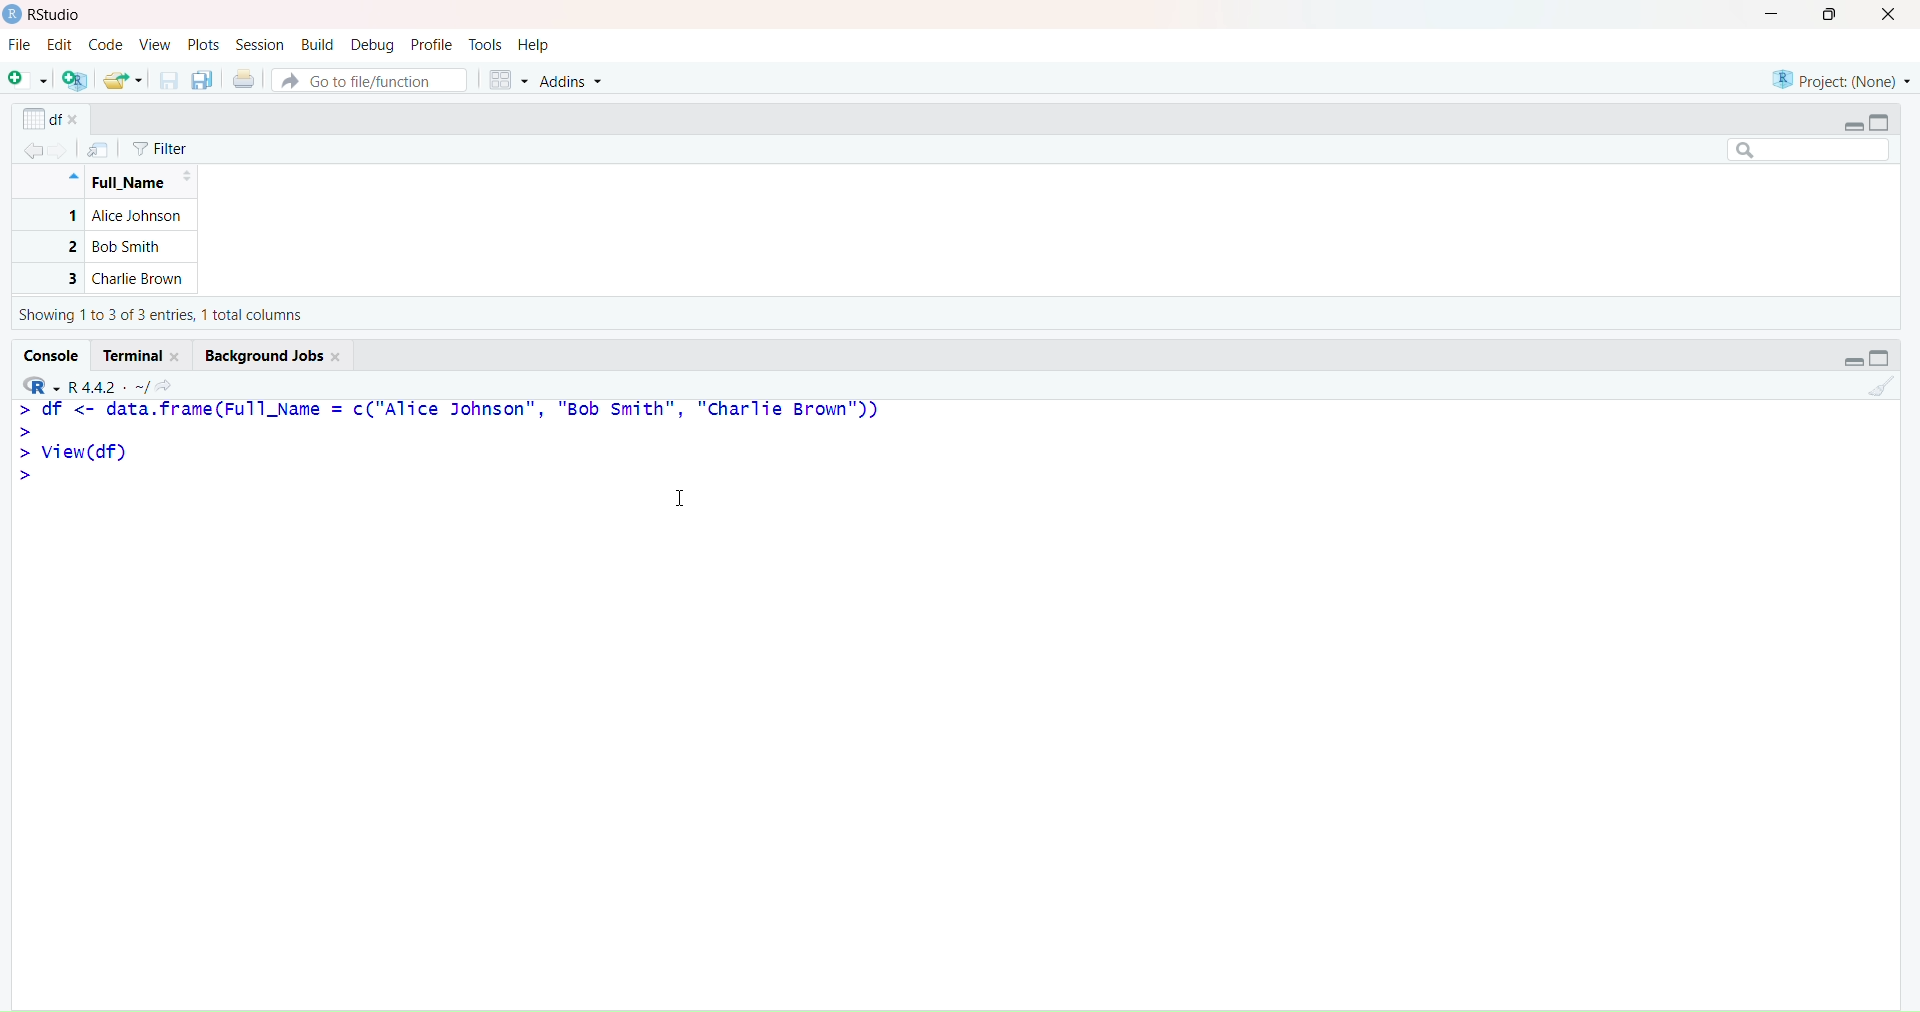 This screenshot has width=1920, height=1012. I want to click on Save current document (Ctrl + S), so click(168, 81).